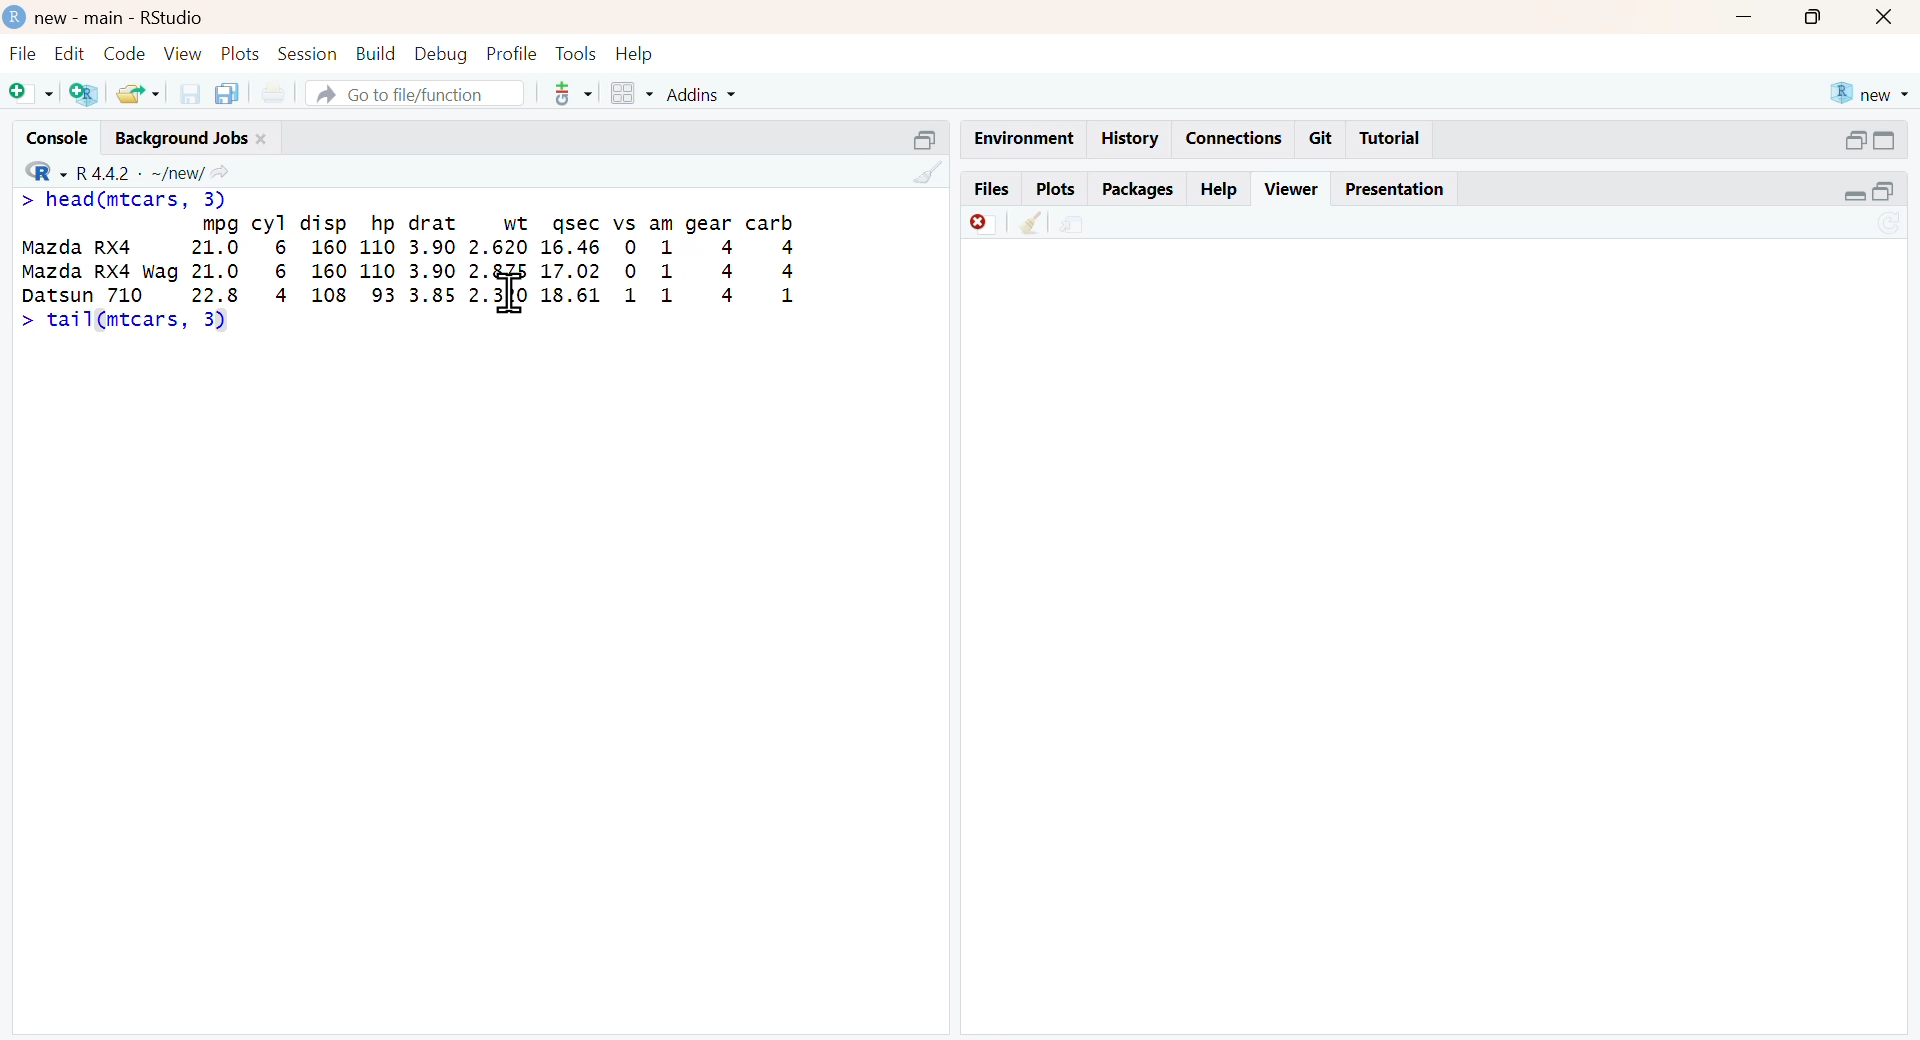 Image resolution: width=1920 pixels, height=1040 pixels. Describe the element at coordinates (1403, 189) in the screenshot. I see `Presentation` at that location.